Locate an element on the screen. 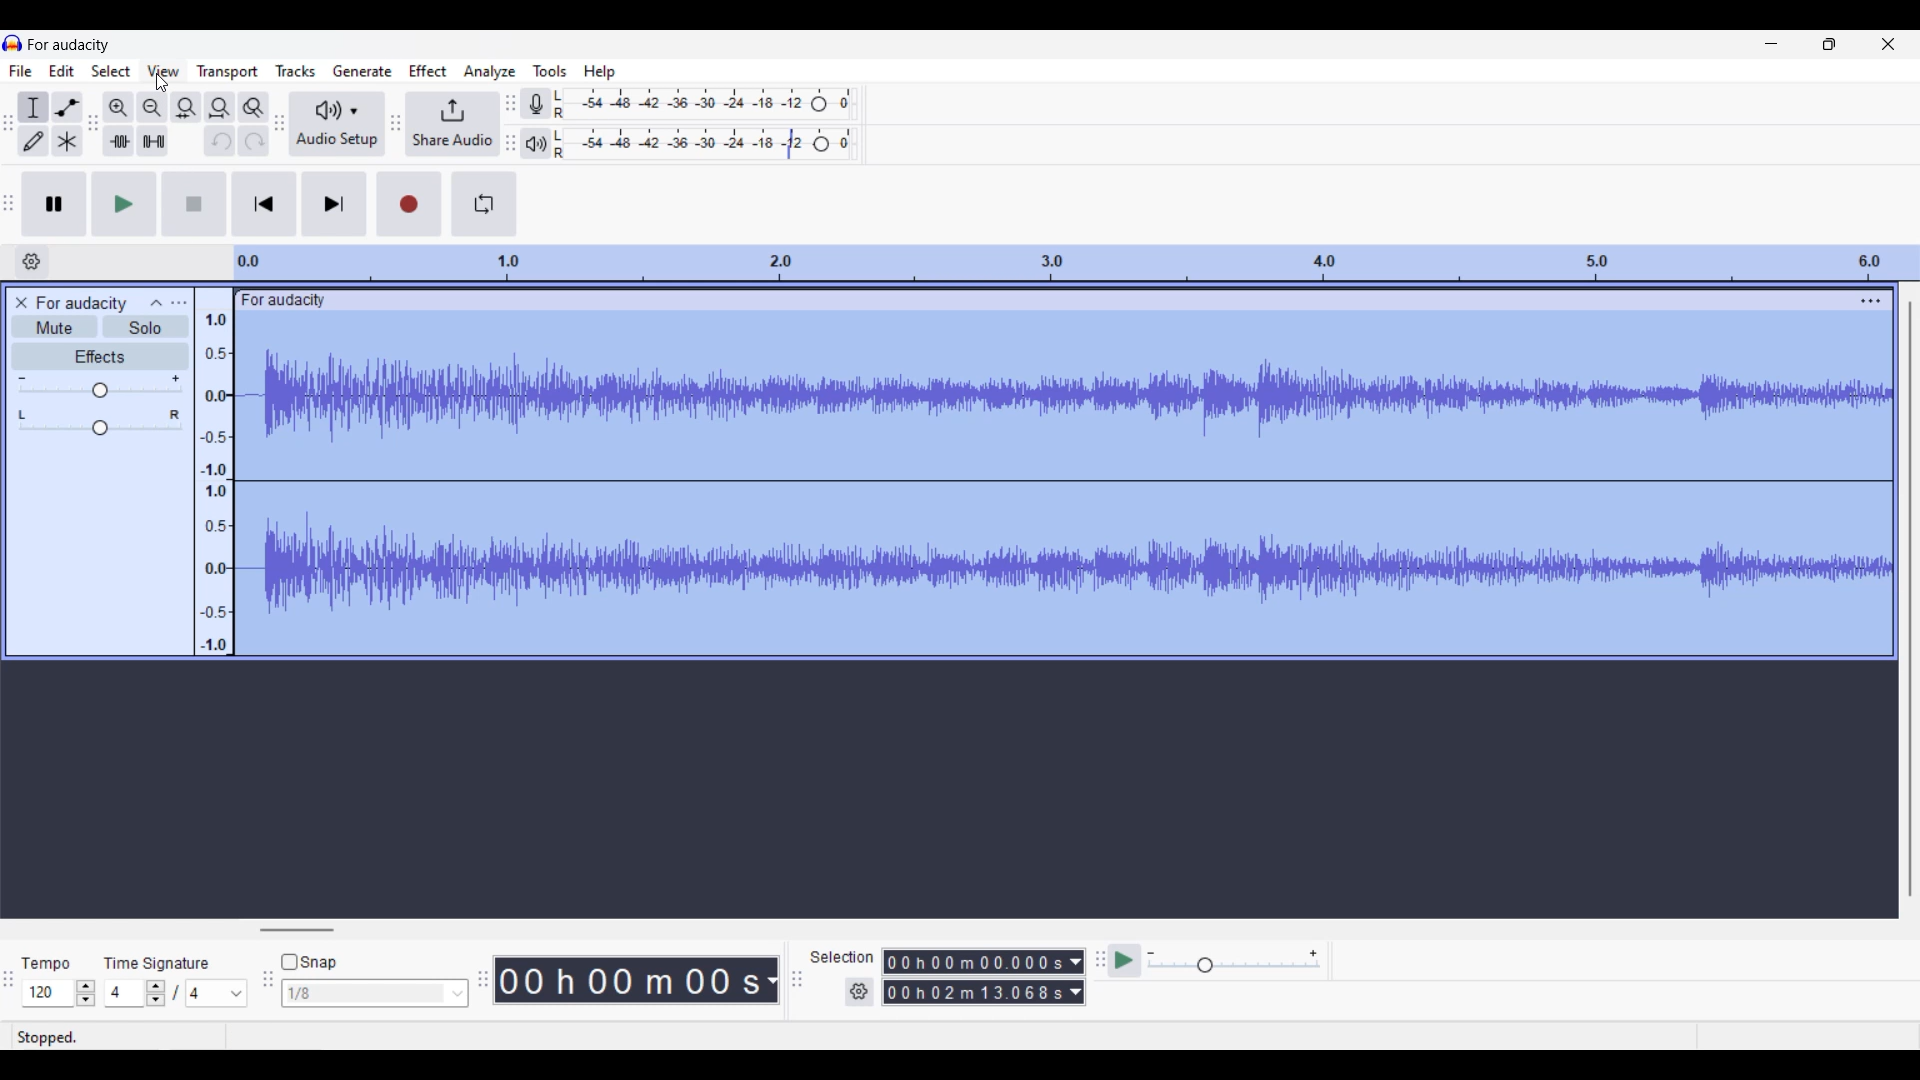  Snap options is located at coordinates (375, 993).